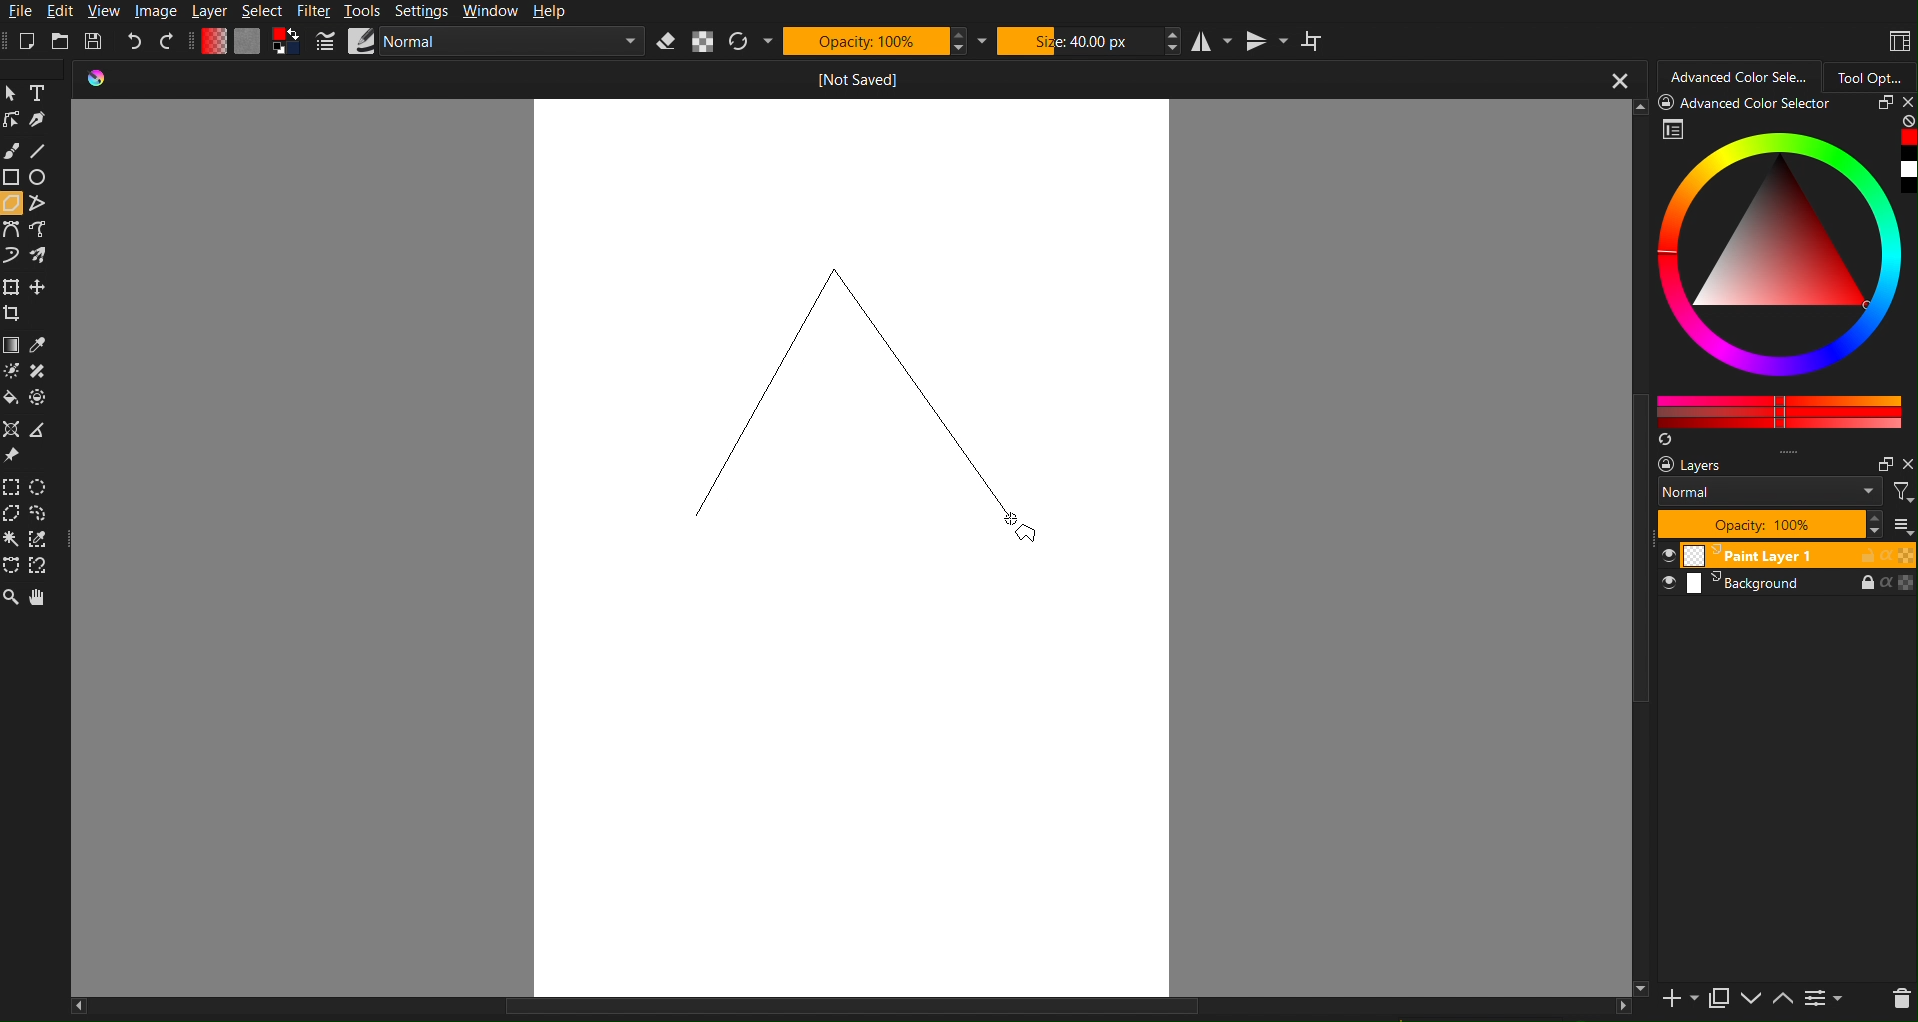 This screenshot has height=1022, width=1918. I want to click on Tool Options, so click(1872, 74).